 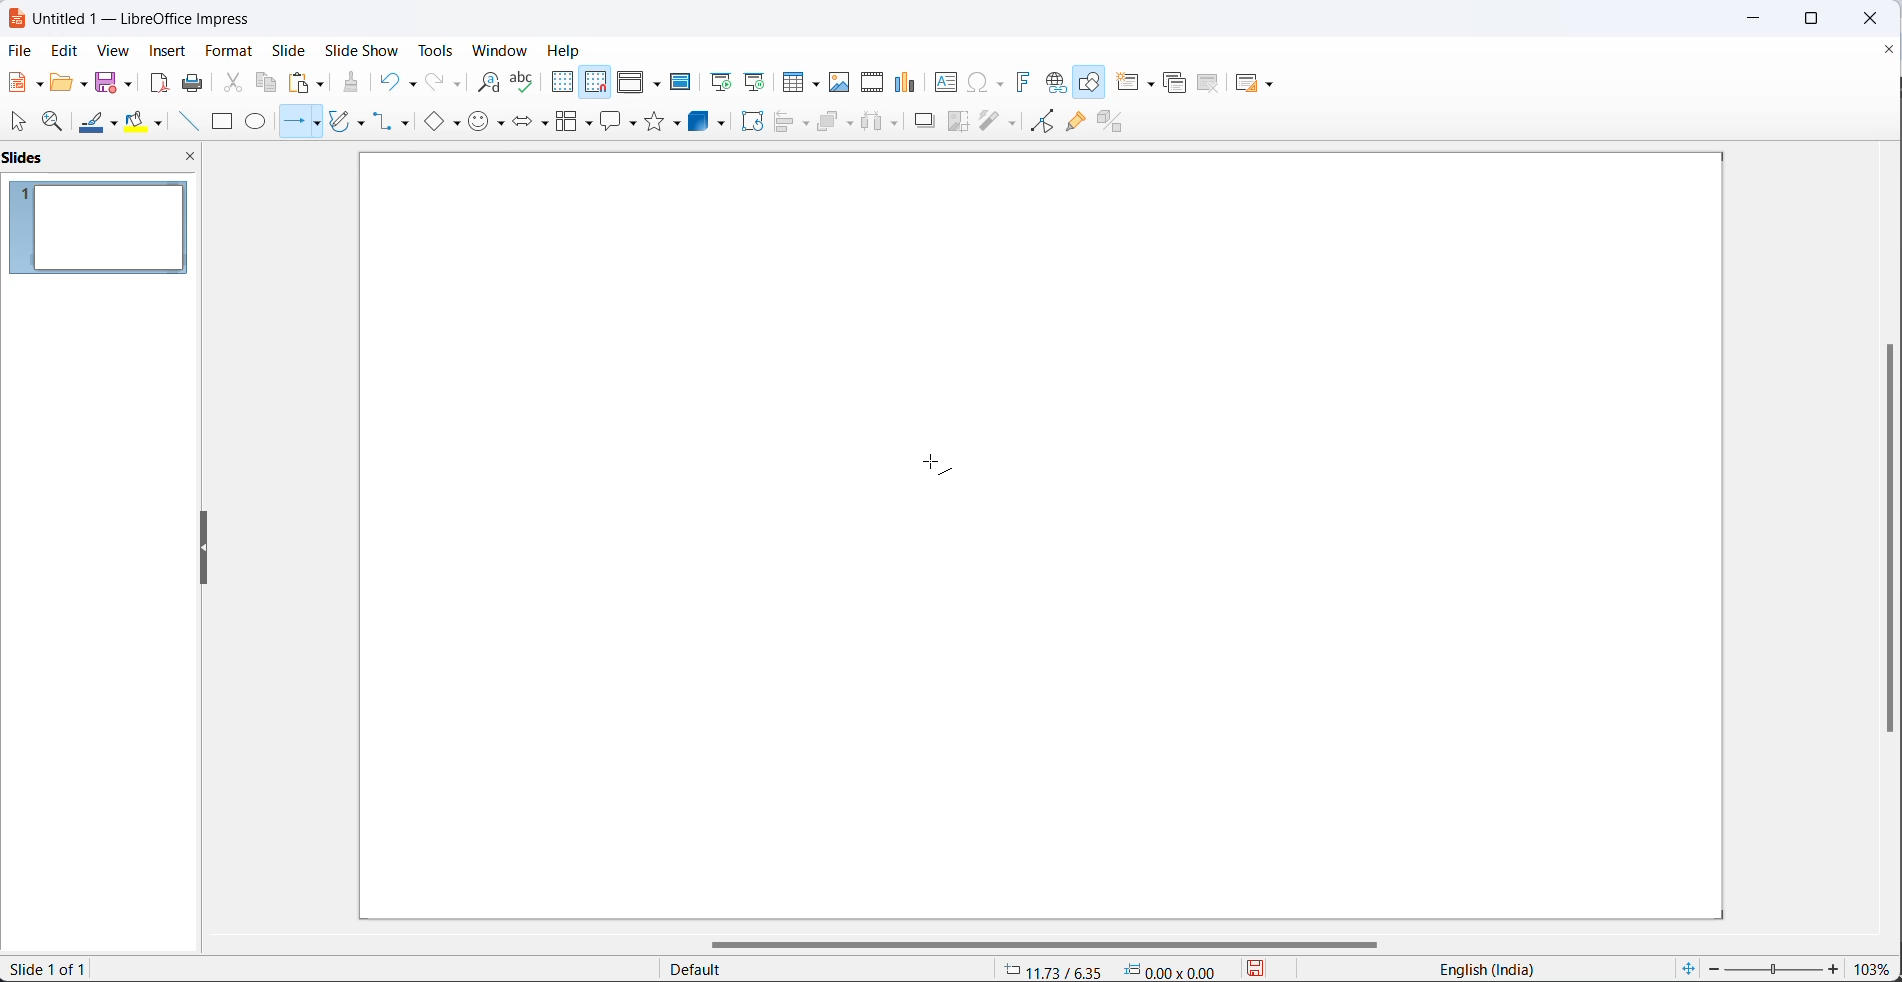 I want to click on rotate, so click(x=752, y=123).